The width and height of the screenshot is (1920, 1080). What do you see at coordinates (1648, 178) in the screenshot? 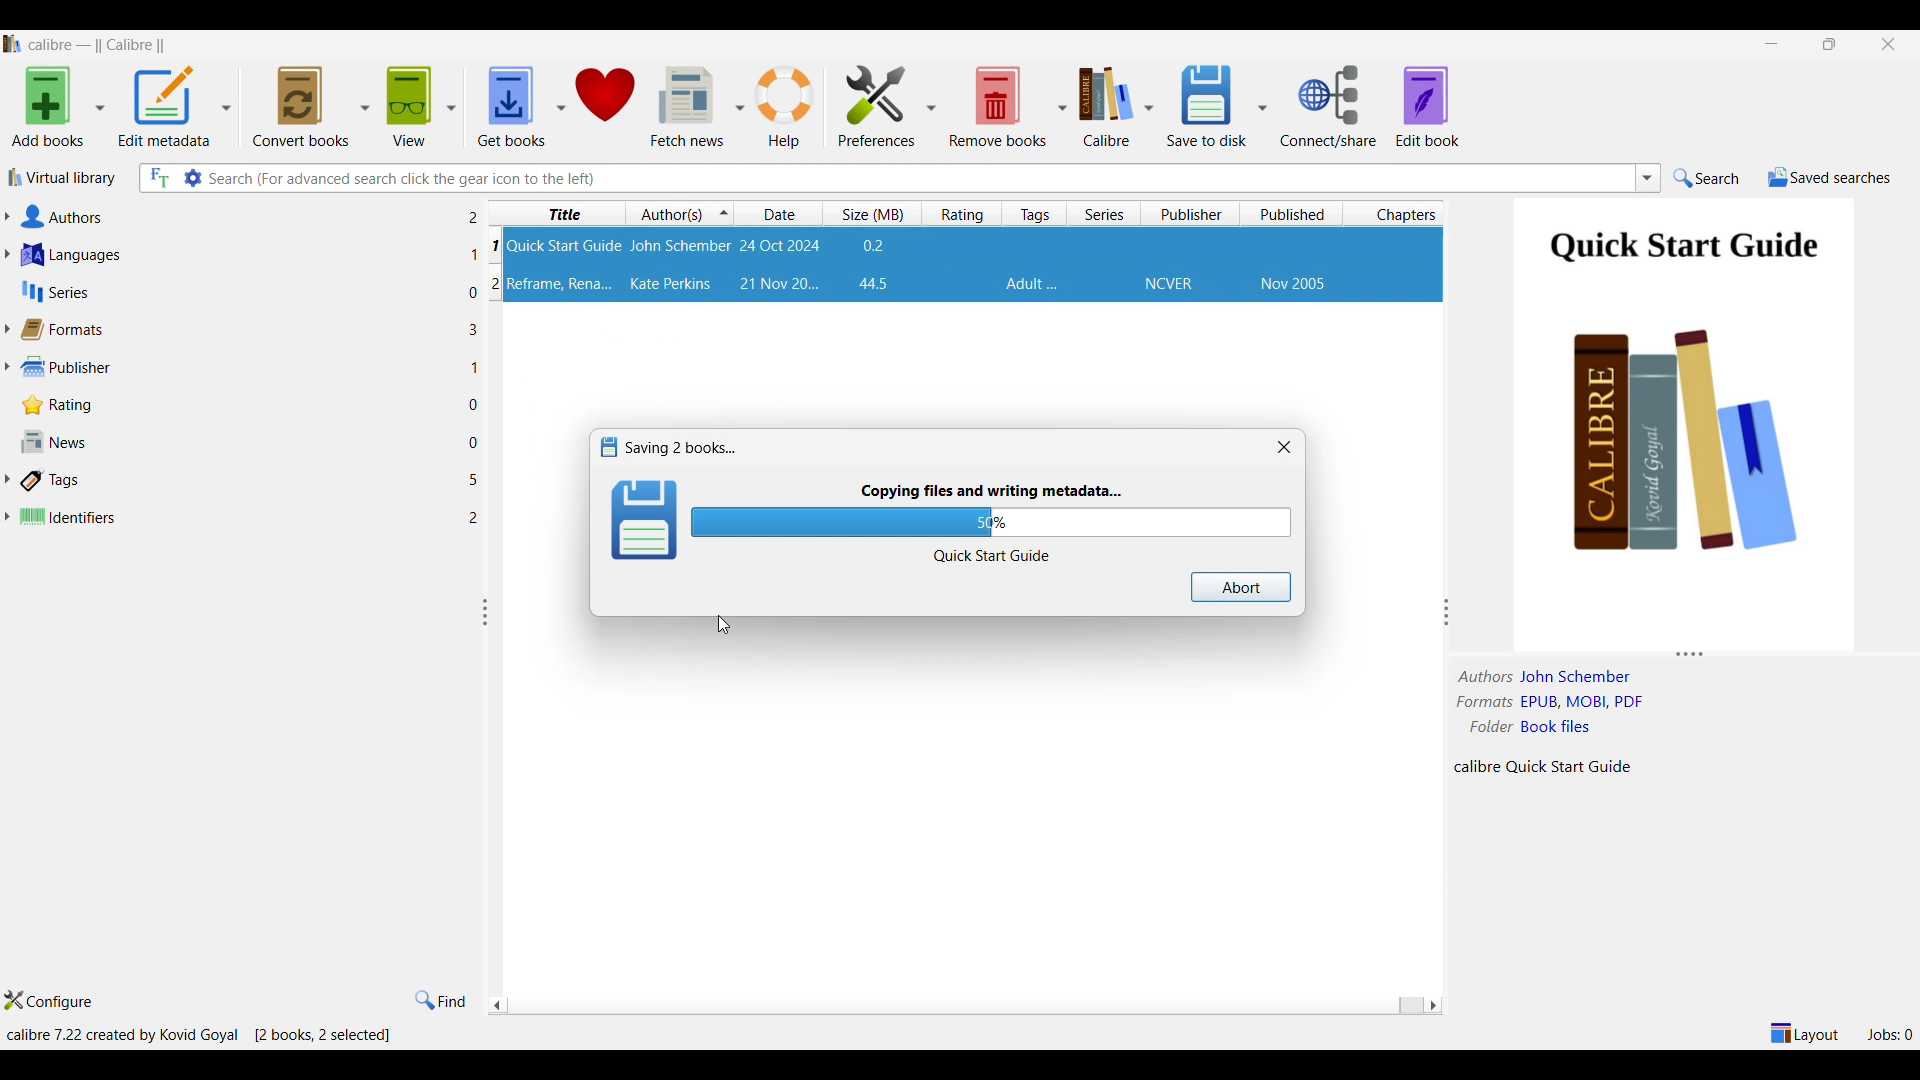
I see `List options` at bounding box center [1648, 178].